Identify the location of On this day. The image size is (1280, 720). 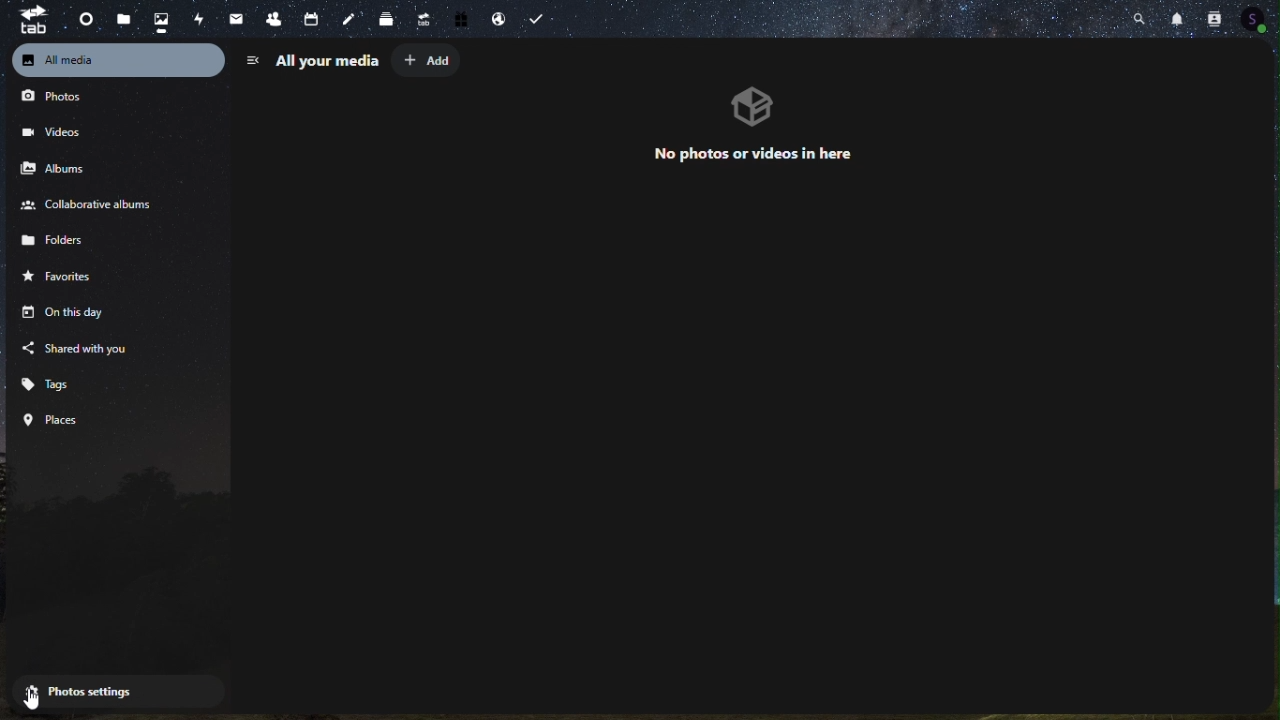
(59, 314).